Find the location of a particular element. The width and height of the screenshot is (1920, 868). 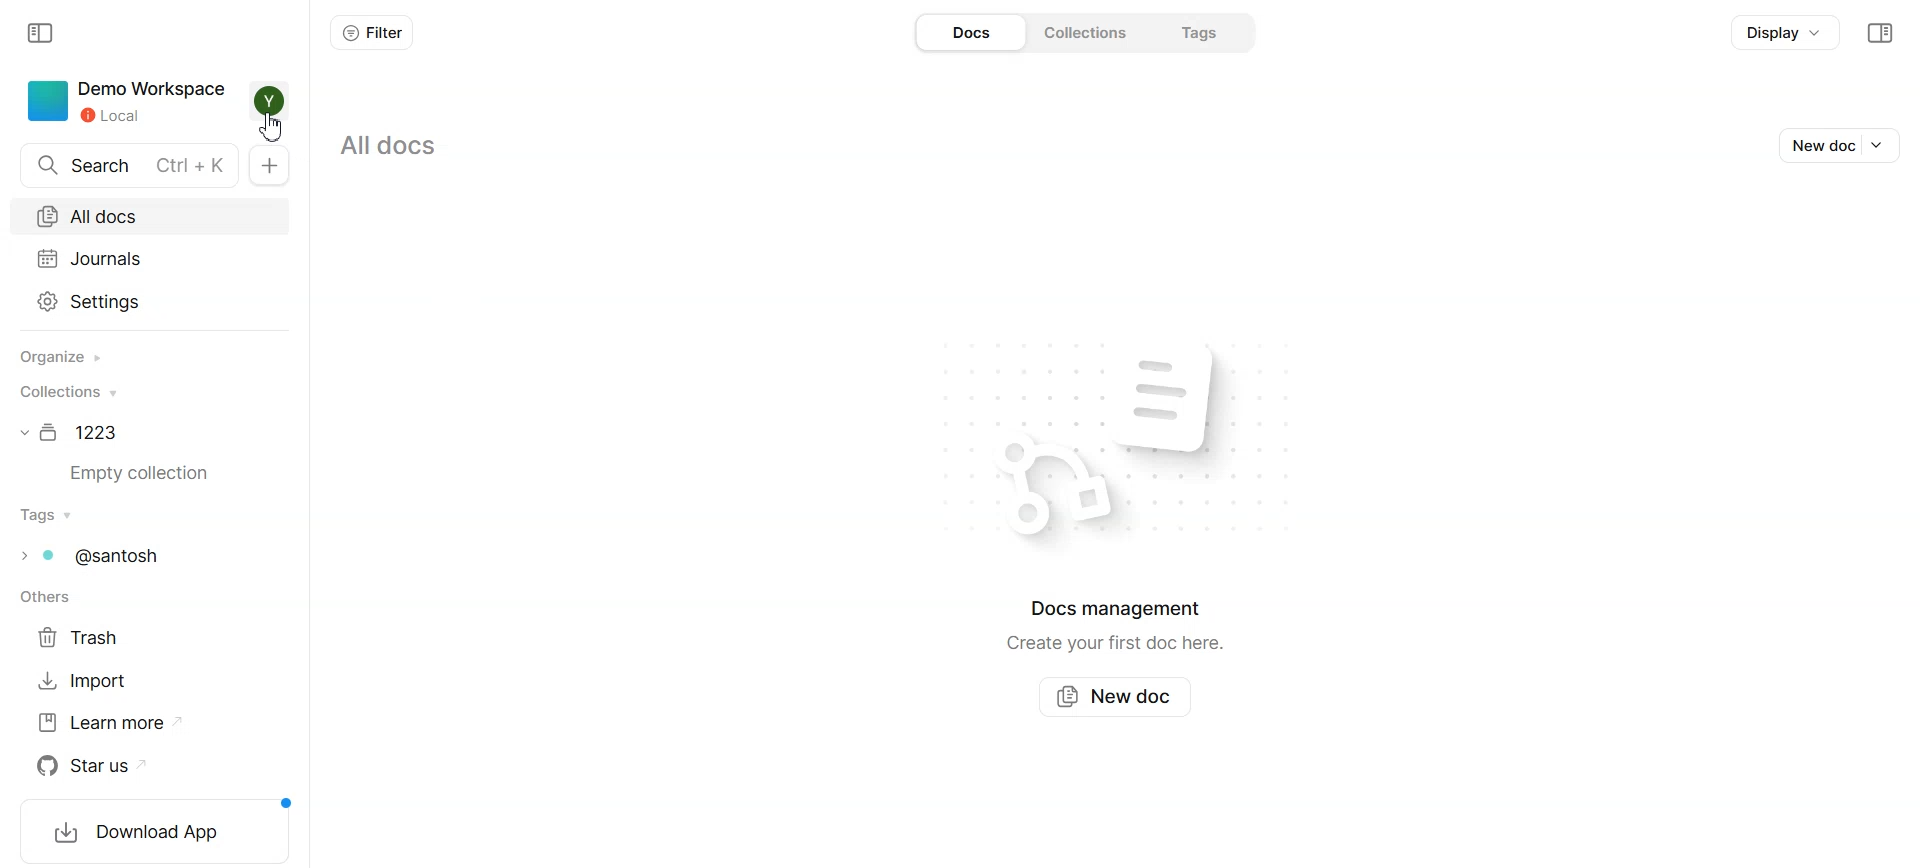

Tags is located at coordinates (99, 555).